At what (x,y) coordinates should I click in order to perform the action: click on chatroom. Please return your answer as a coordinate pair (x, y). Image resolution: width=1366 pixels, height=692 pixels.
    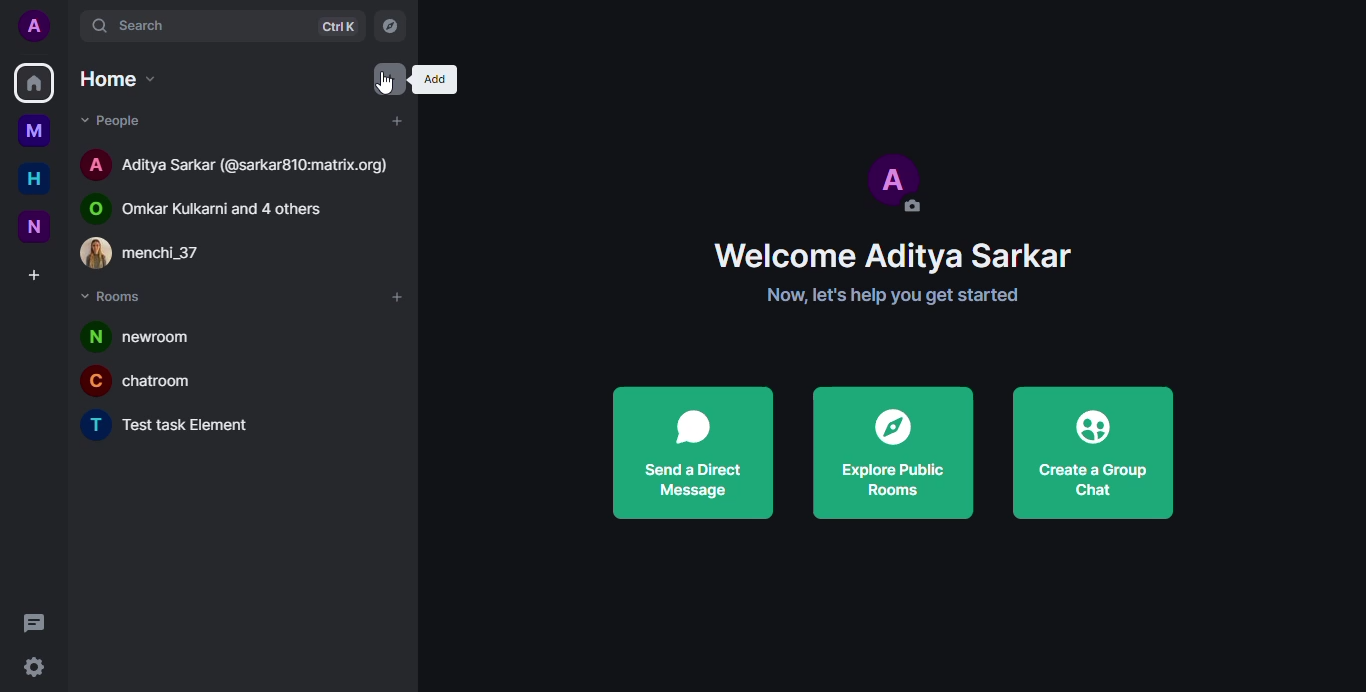
    Looking at the image, I should click on (150, 380).